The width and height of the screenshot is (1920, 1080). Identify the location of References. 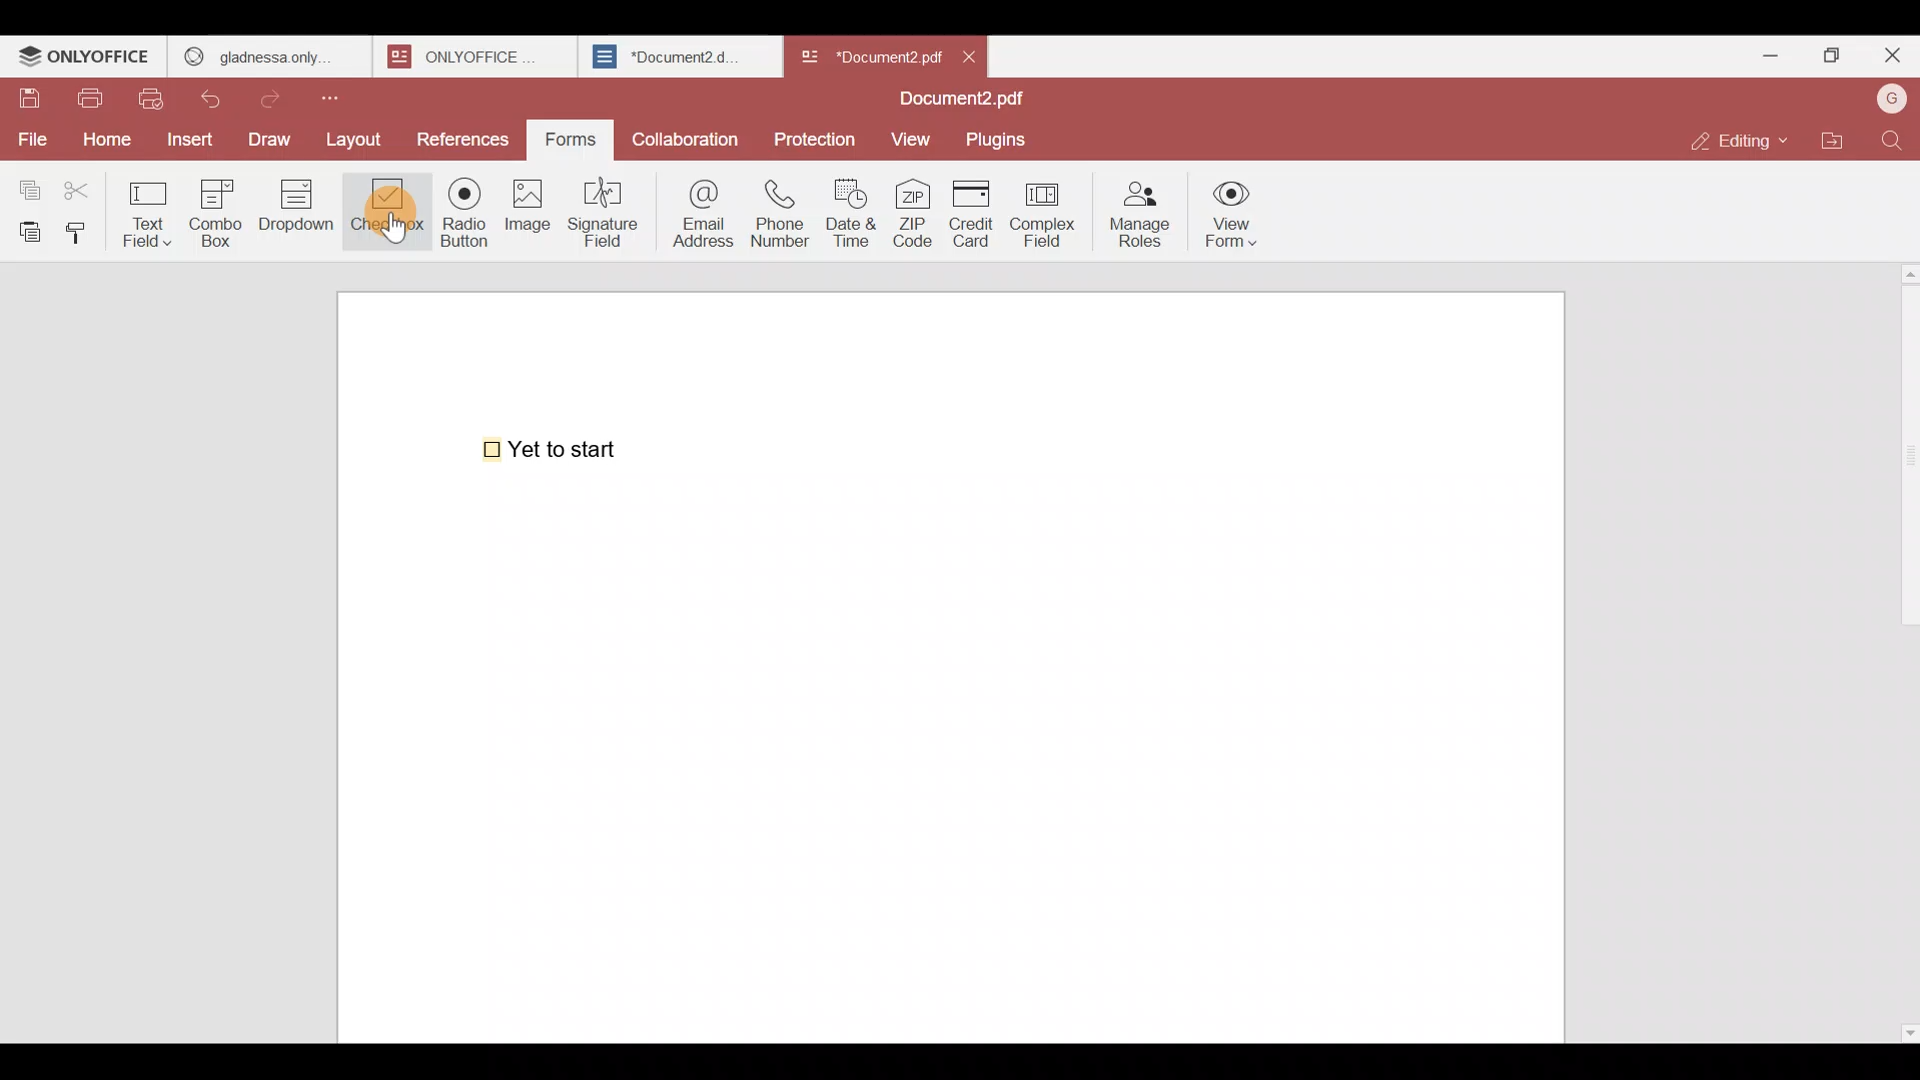
(463, 139).